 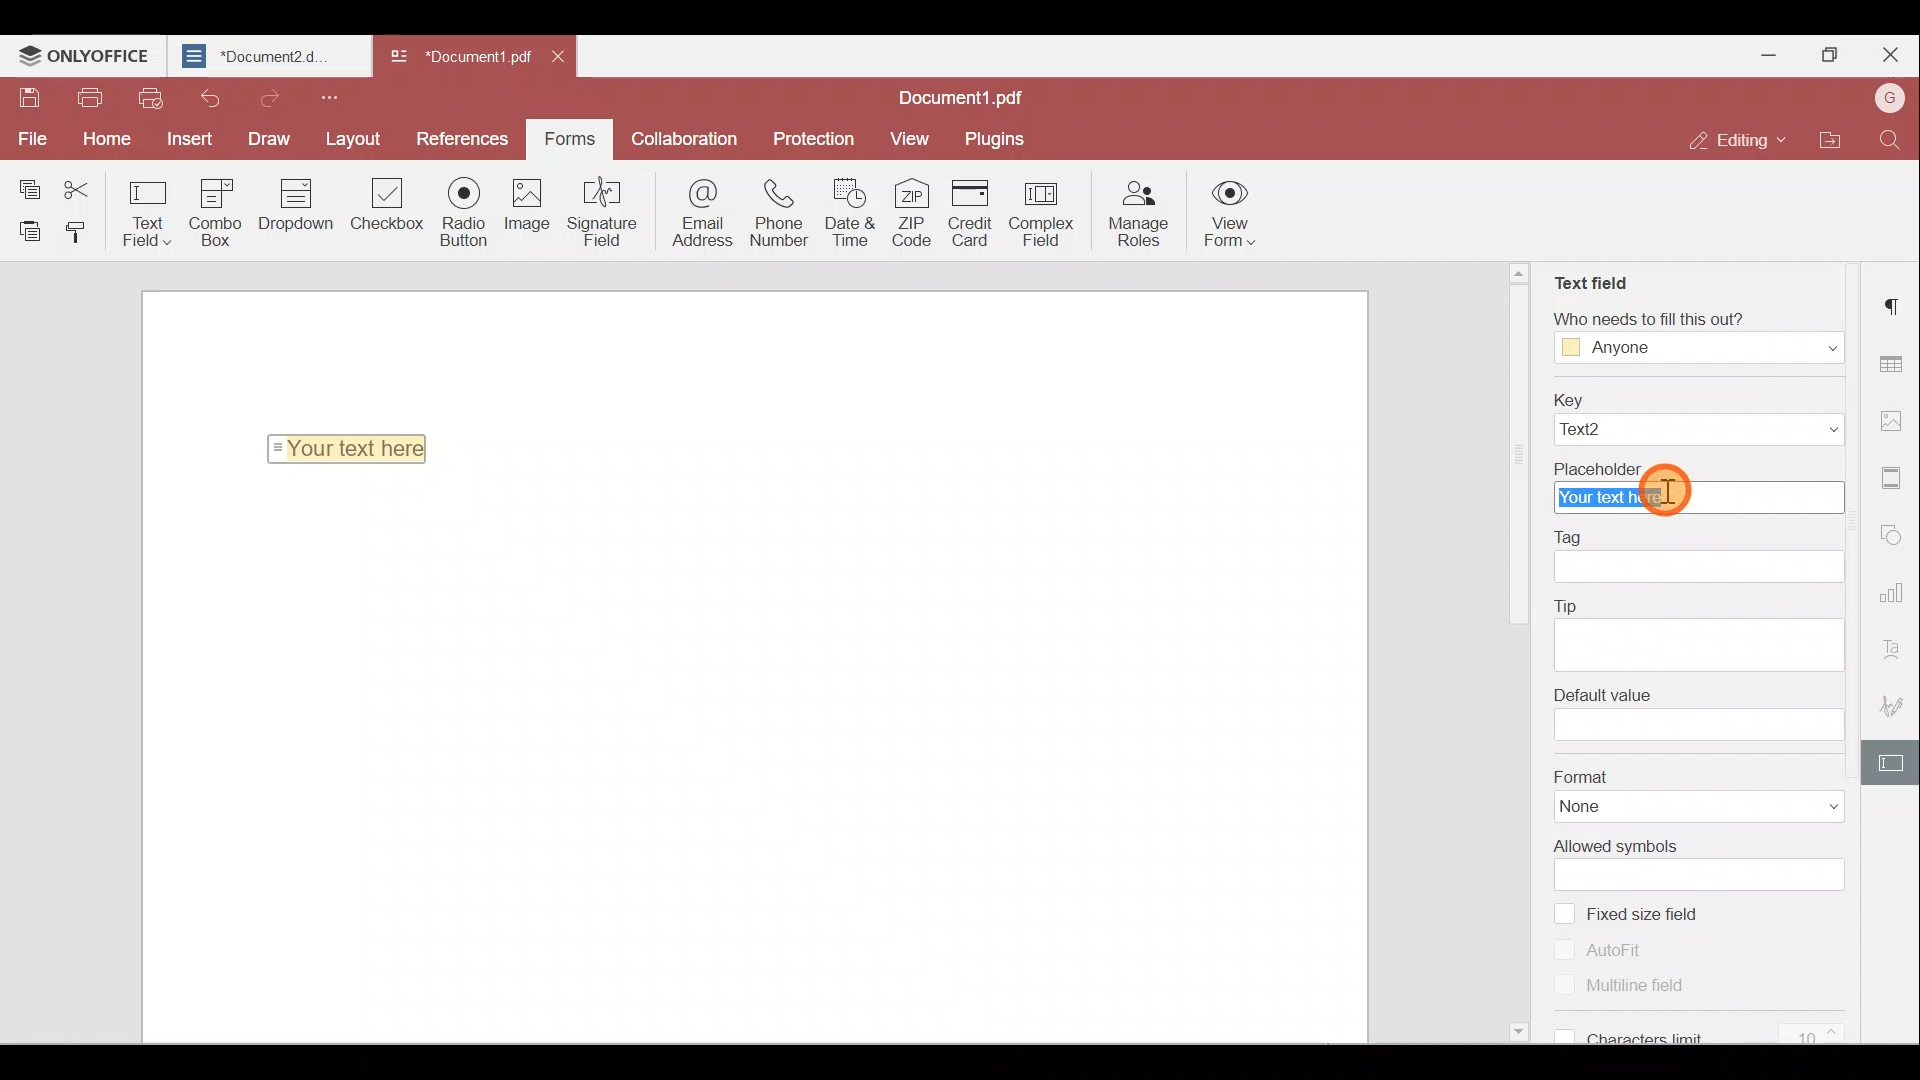 I want to click on Manage roles, so click(x=1144, y=215).